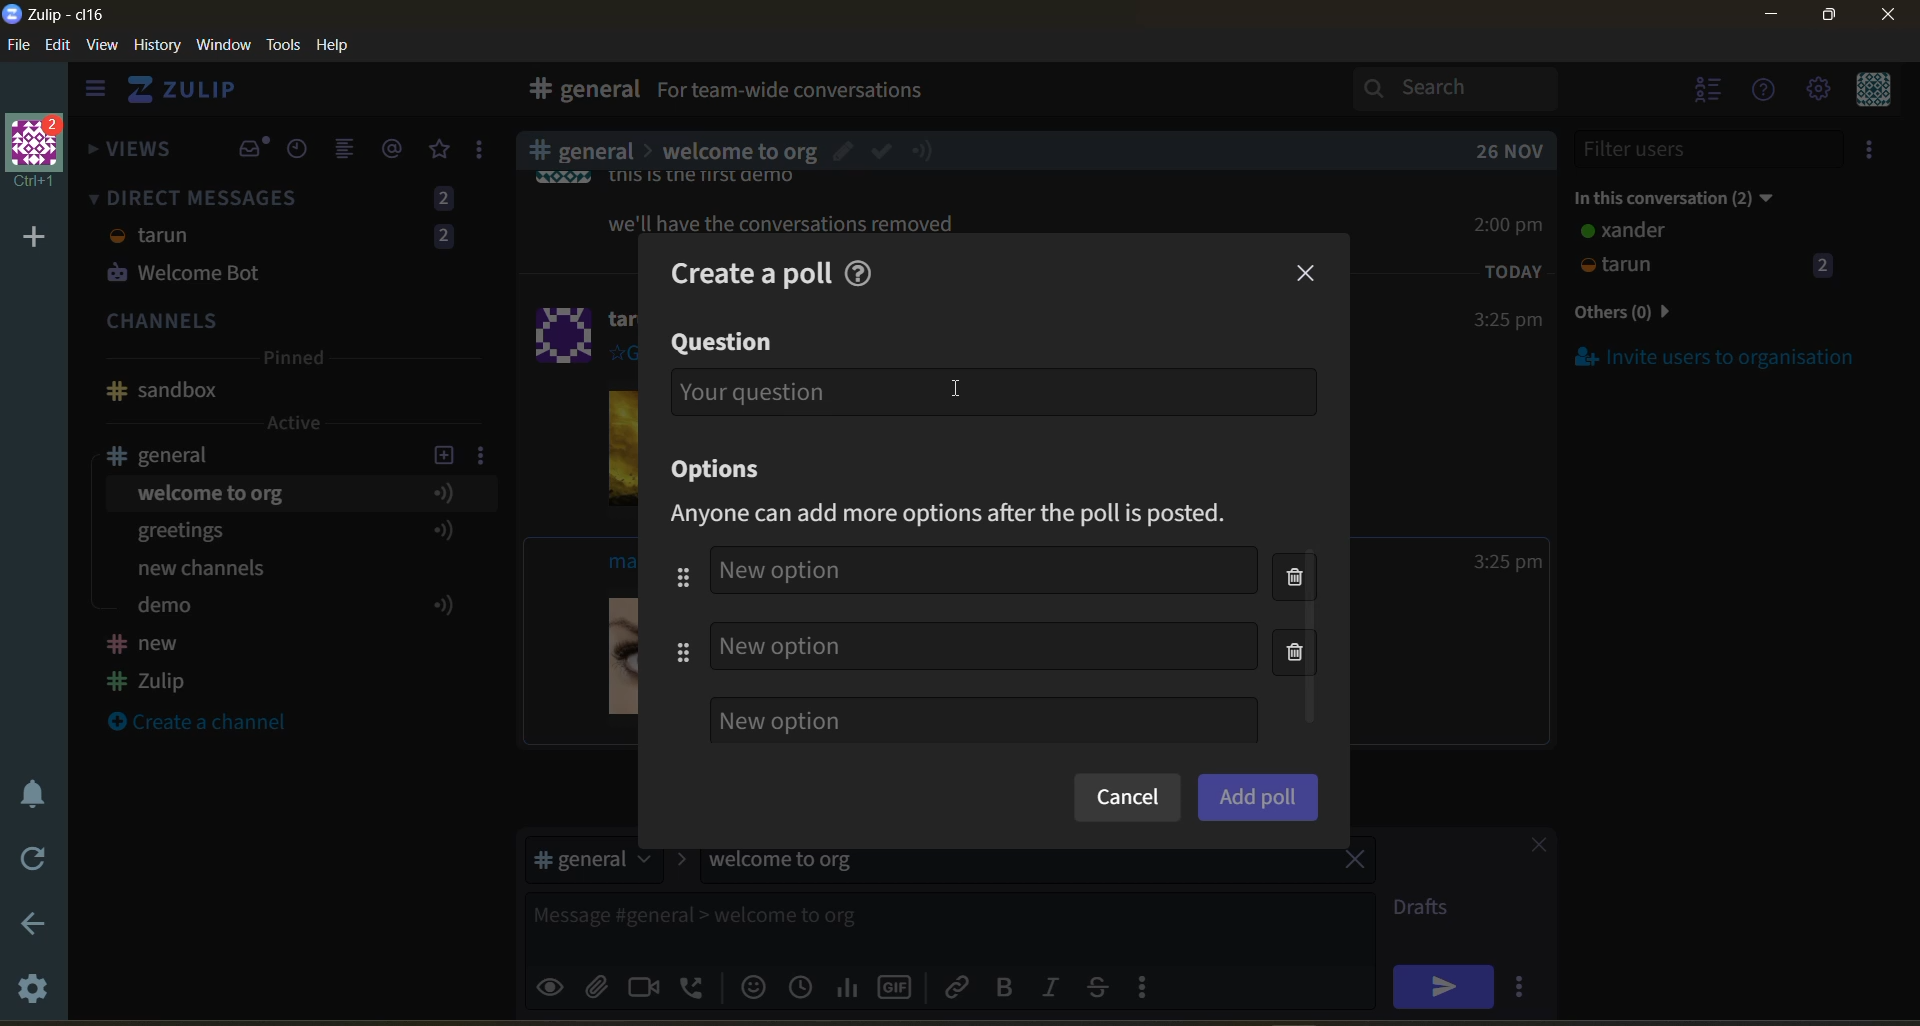  Describe the element at coordinates (289, 239) in the screenshot. I see `direct messages` at that location.